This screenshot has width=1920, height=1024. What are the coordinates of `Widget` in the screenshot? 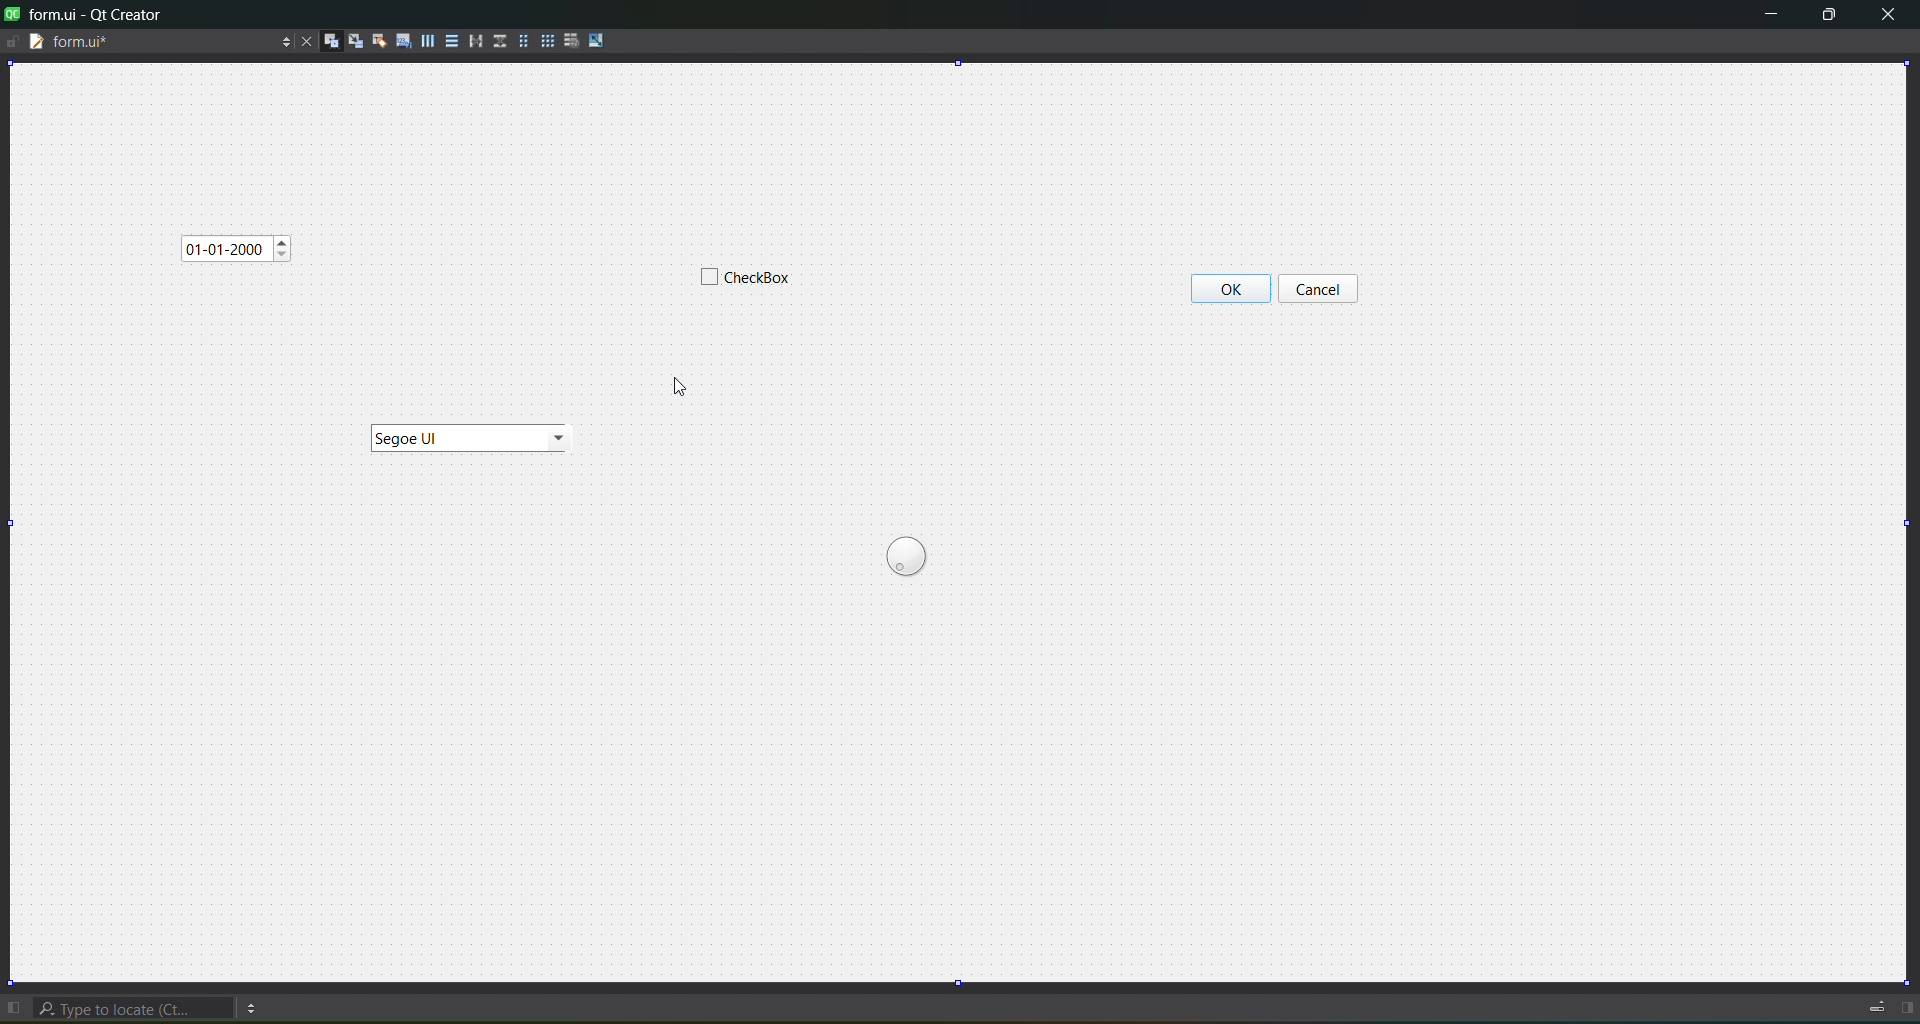 It's located at (239, 250).